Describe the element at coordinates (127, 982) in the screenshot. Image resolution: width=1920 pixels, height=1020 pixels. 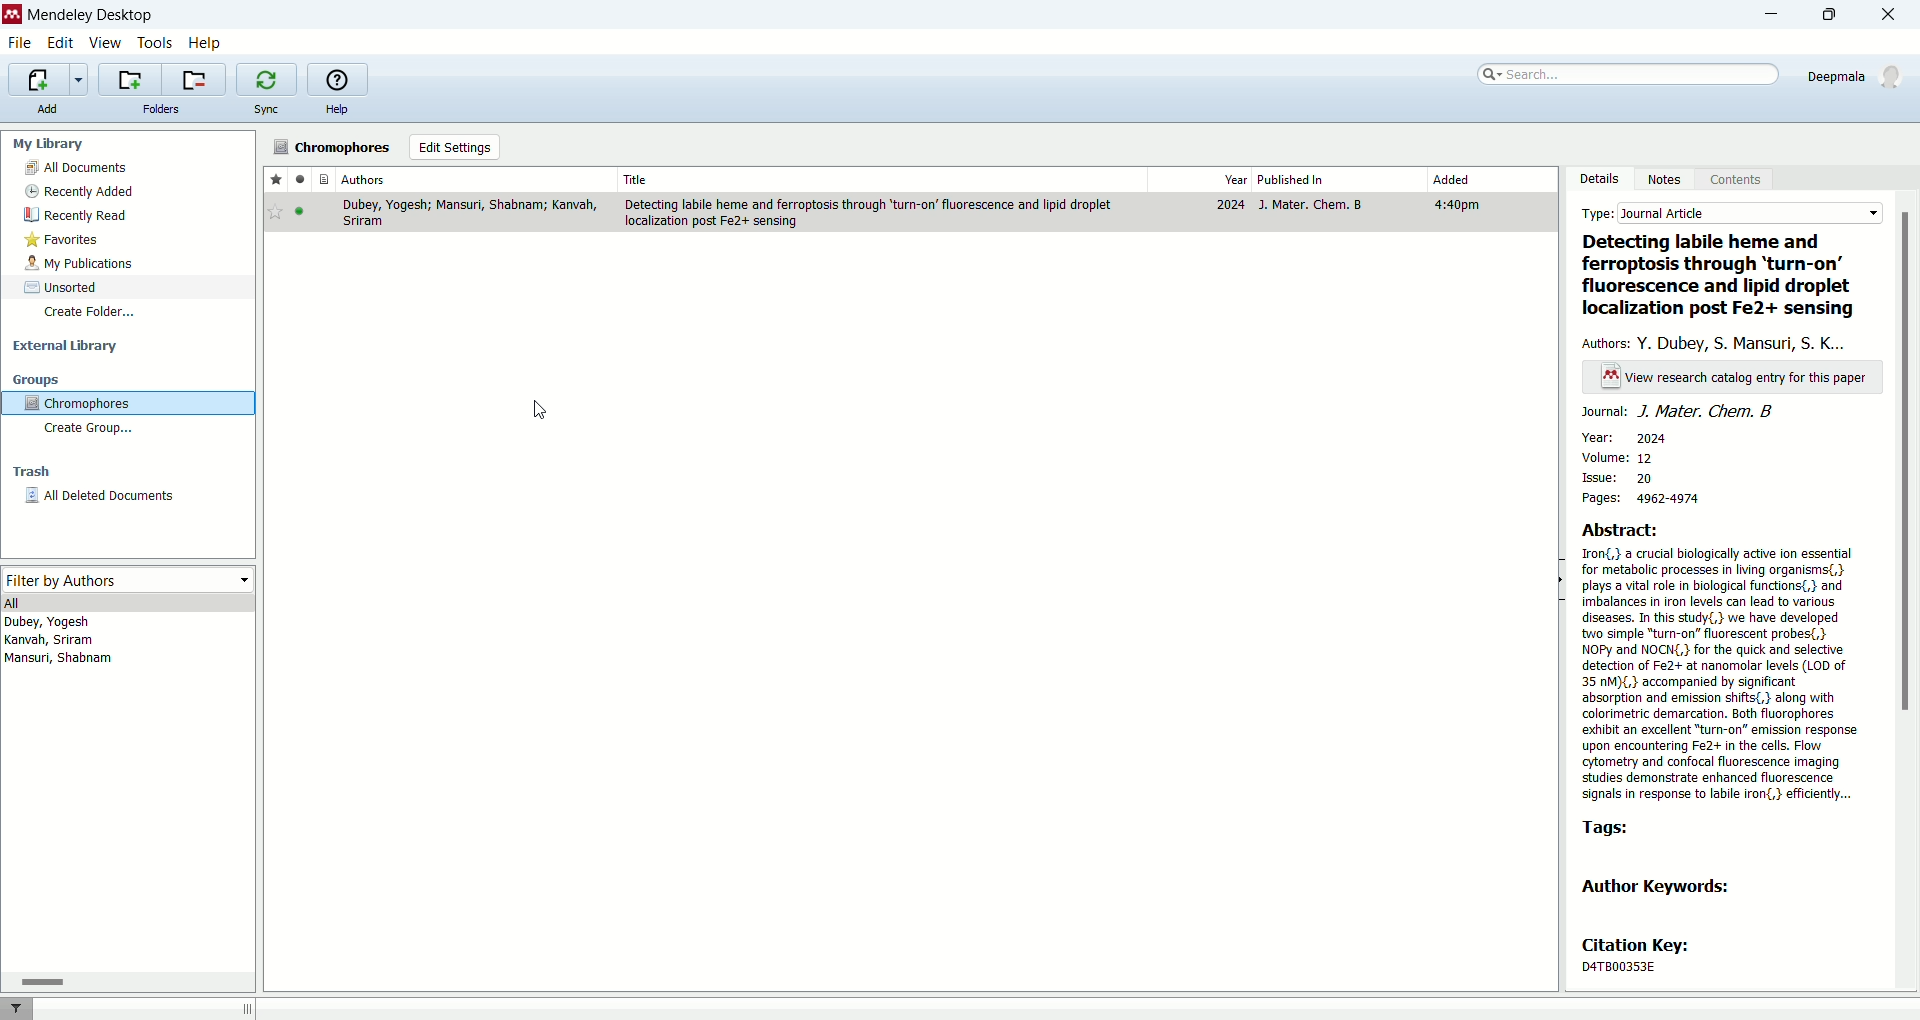
I see `horizontal scroll bar` at that location.